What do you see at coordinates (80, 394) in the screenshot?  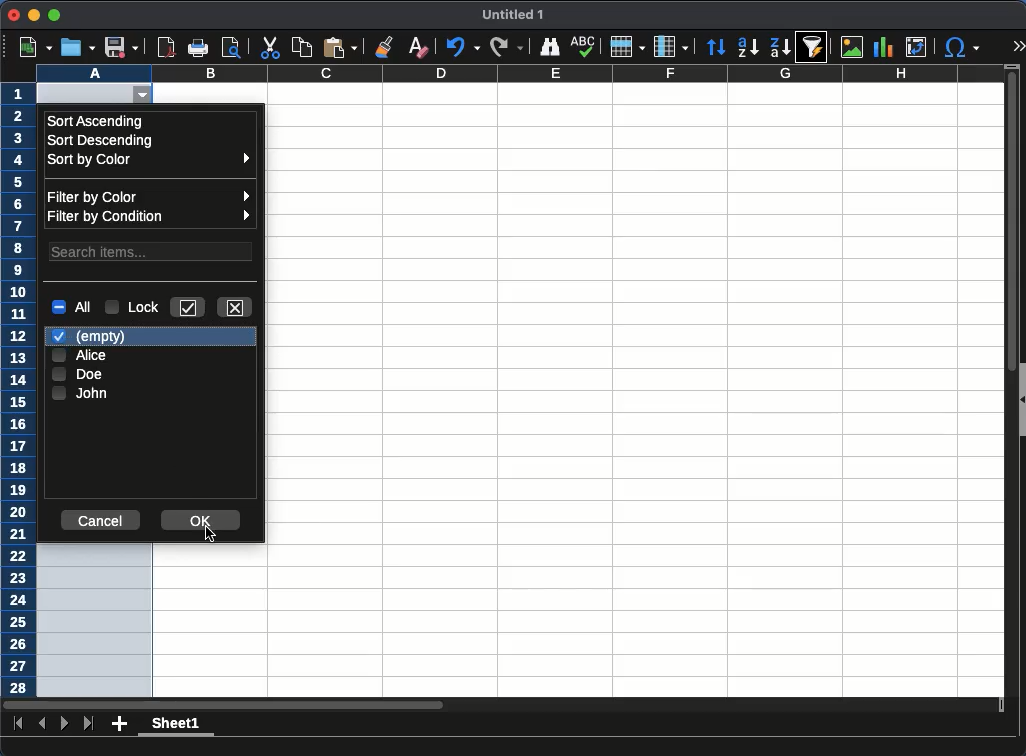 I see `john` at bounding box center [80, 394].